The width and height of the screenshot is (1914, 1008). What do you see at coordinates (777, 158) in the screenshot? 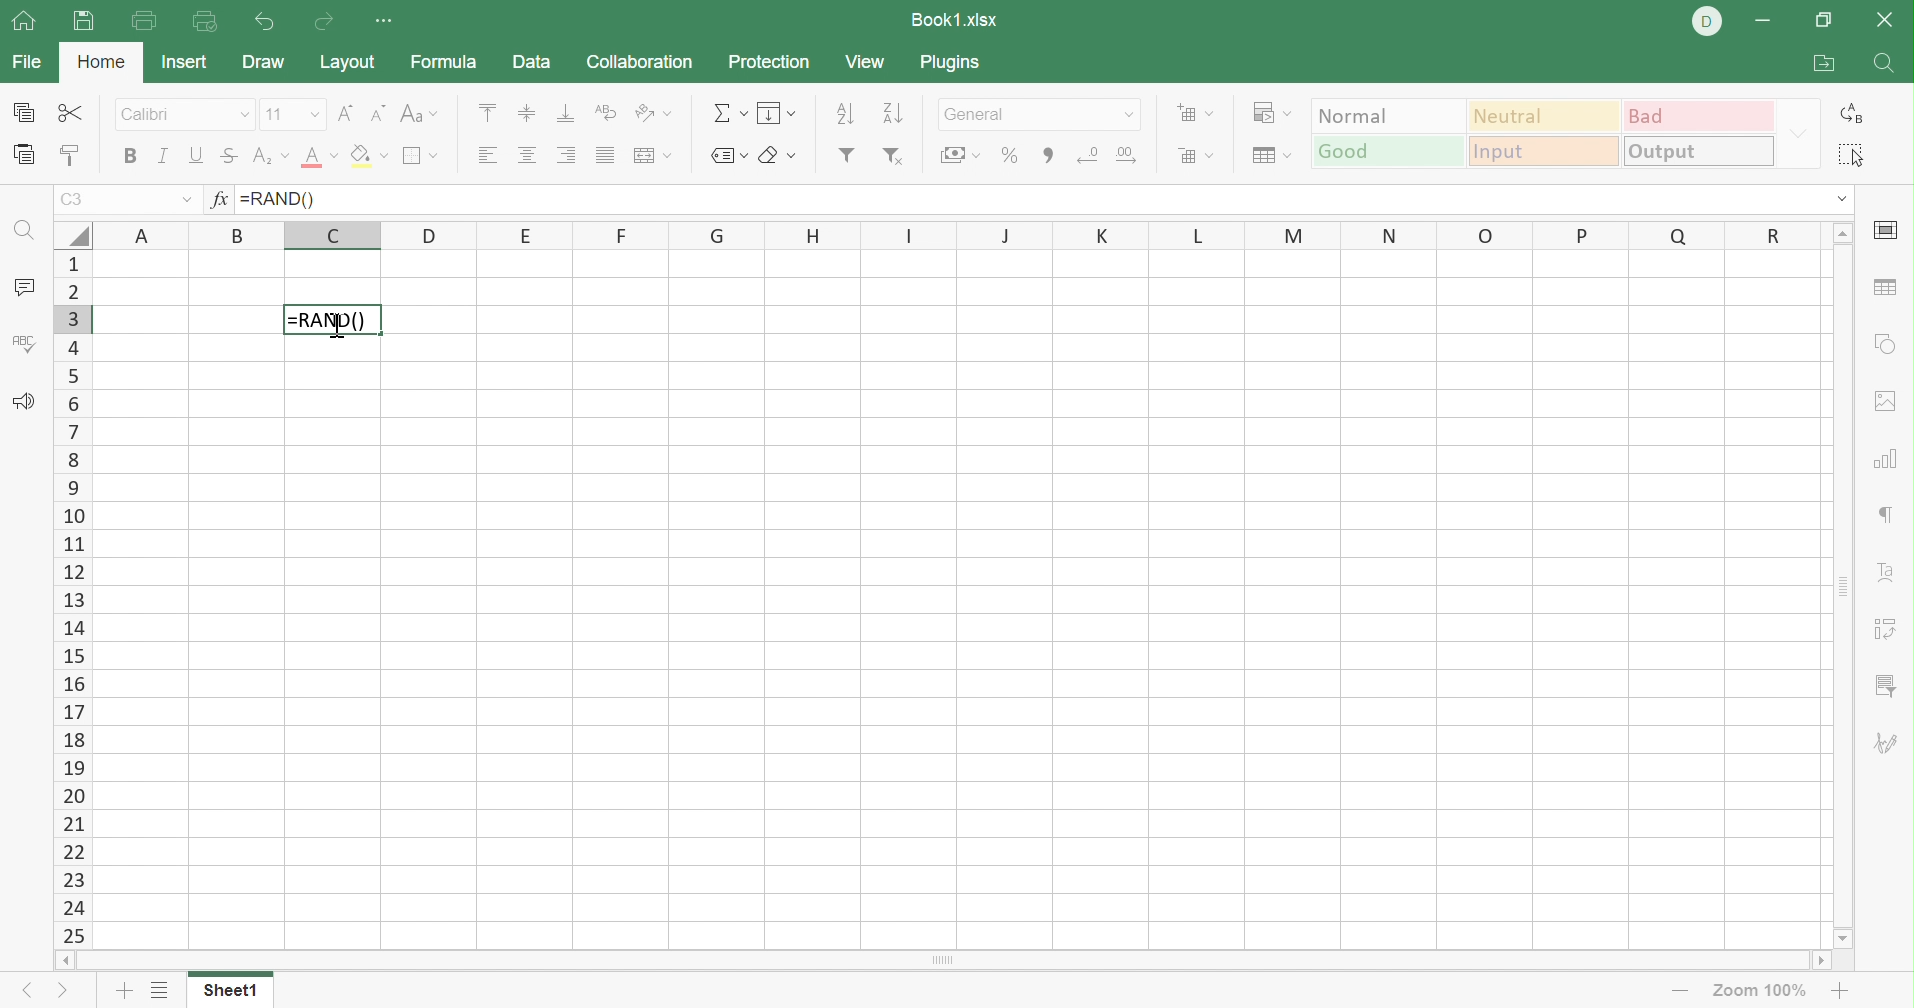
I see `Clear` at bounding box center [777, 158].